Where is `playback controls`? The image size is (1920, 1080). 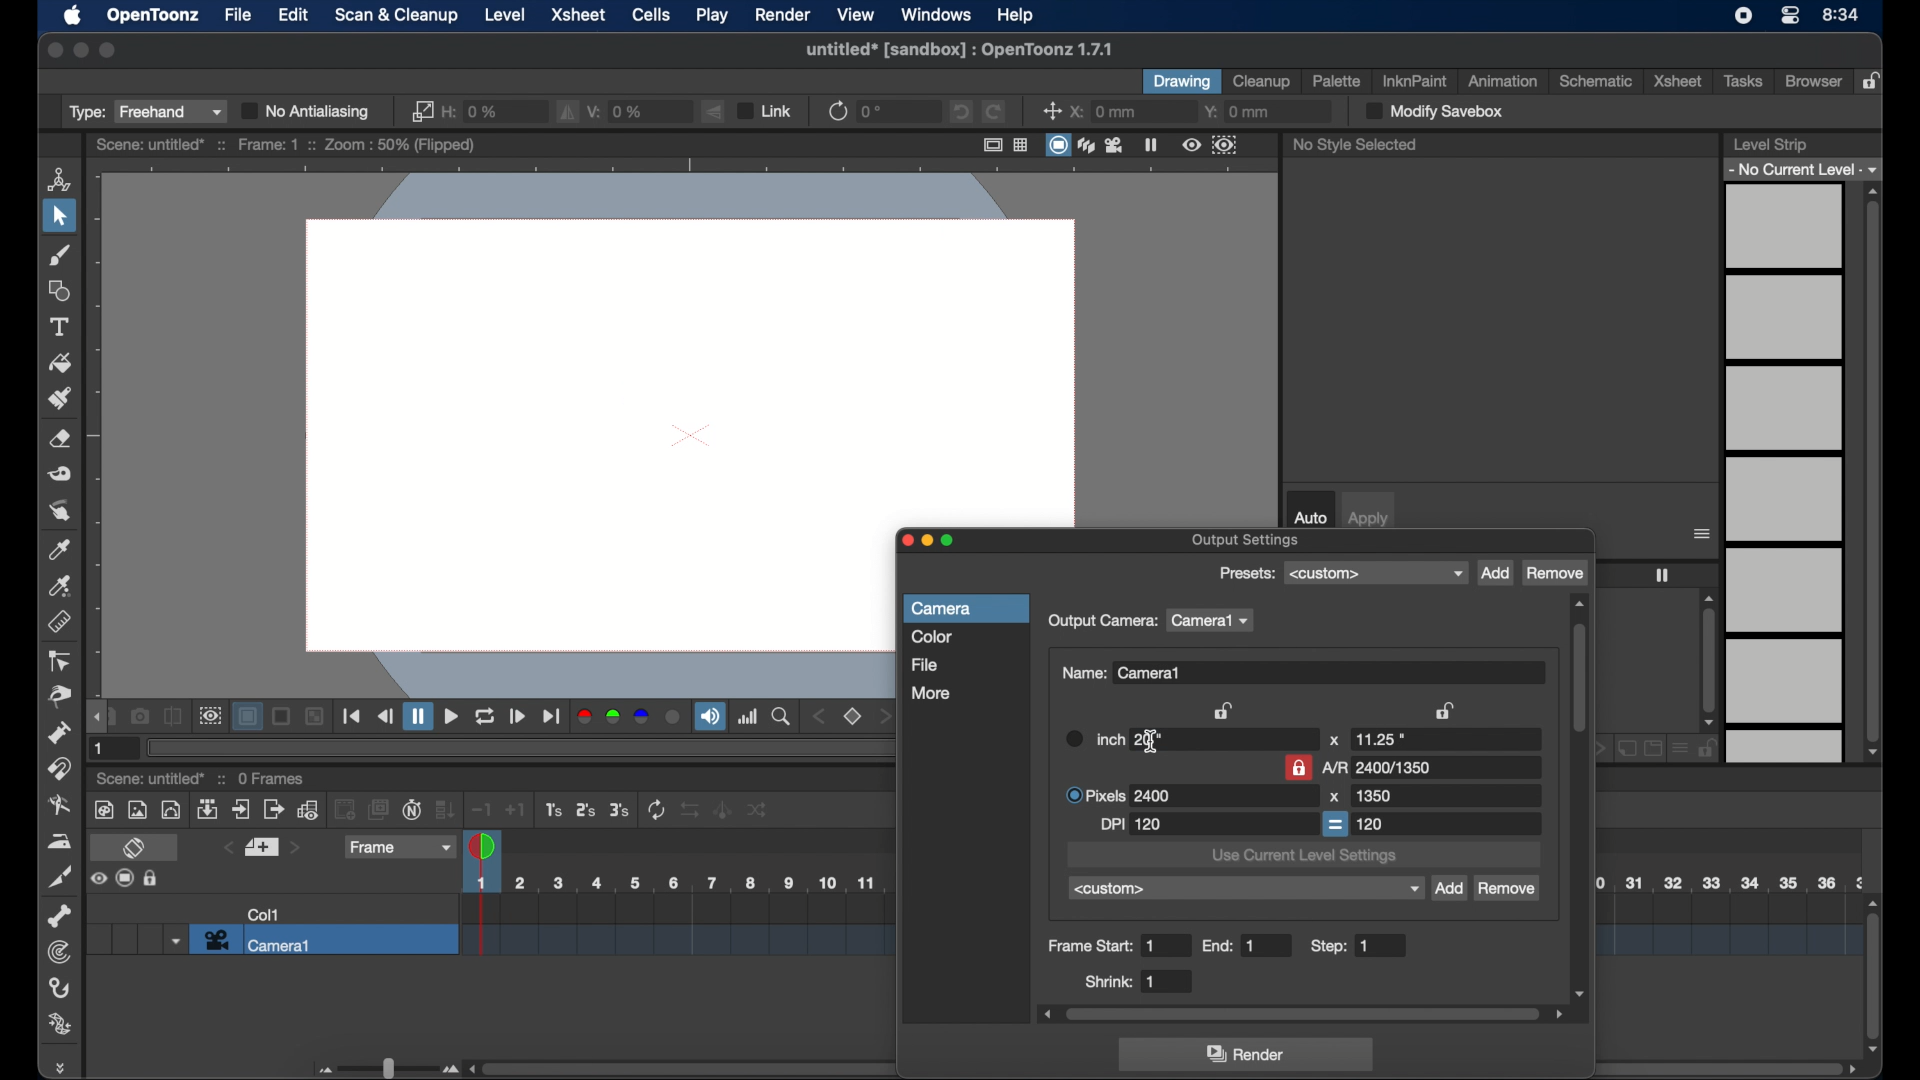
playback controls is located at coordinates (353, 716).